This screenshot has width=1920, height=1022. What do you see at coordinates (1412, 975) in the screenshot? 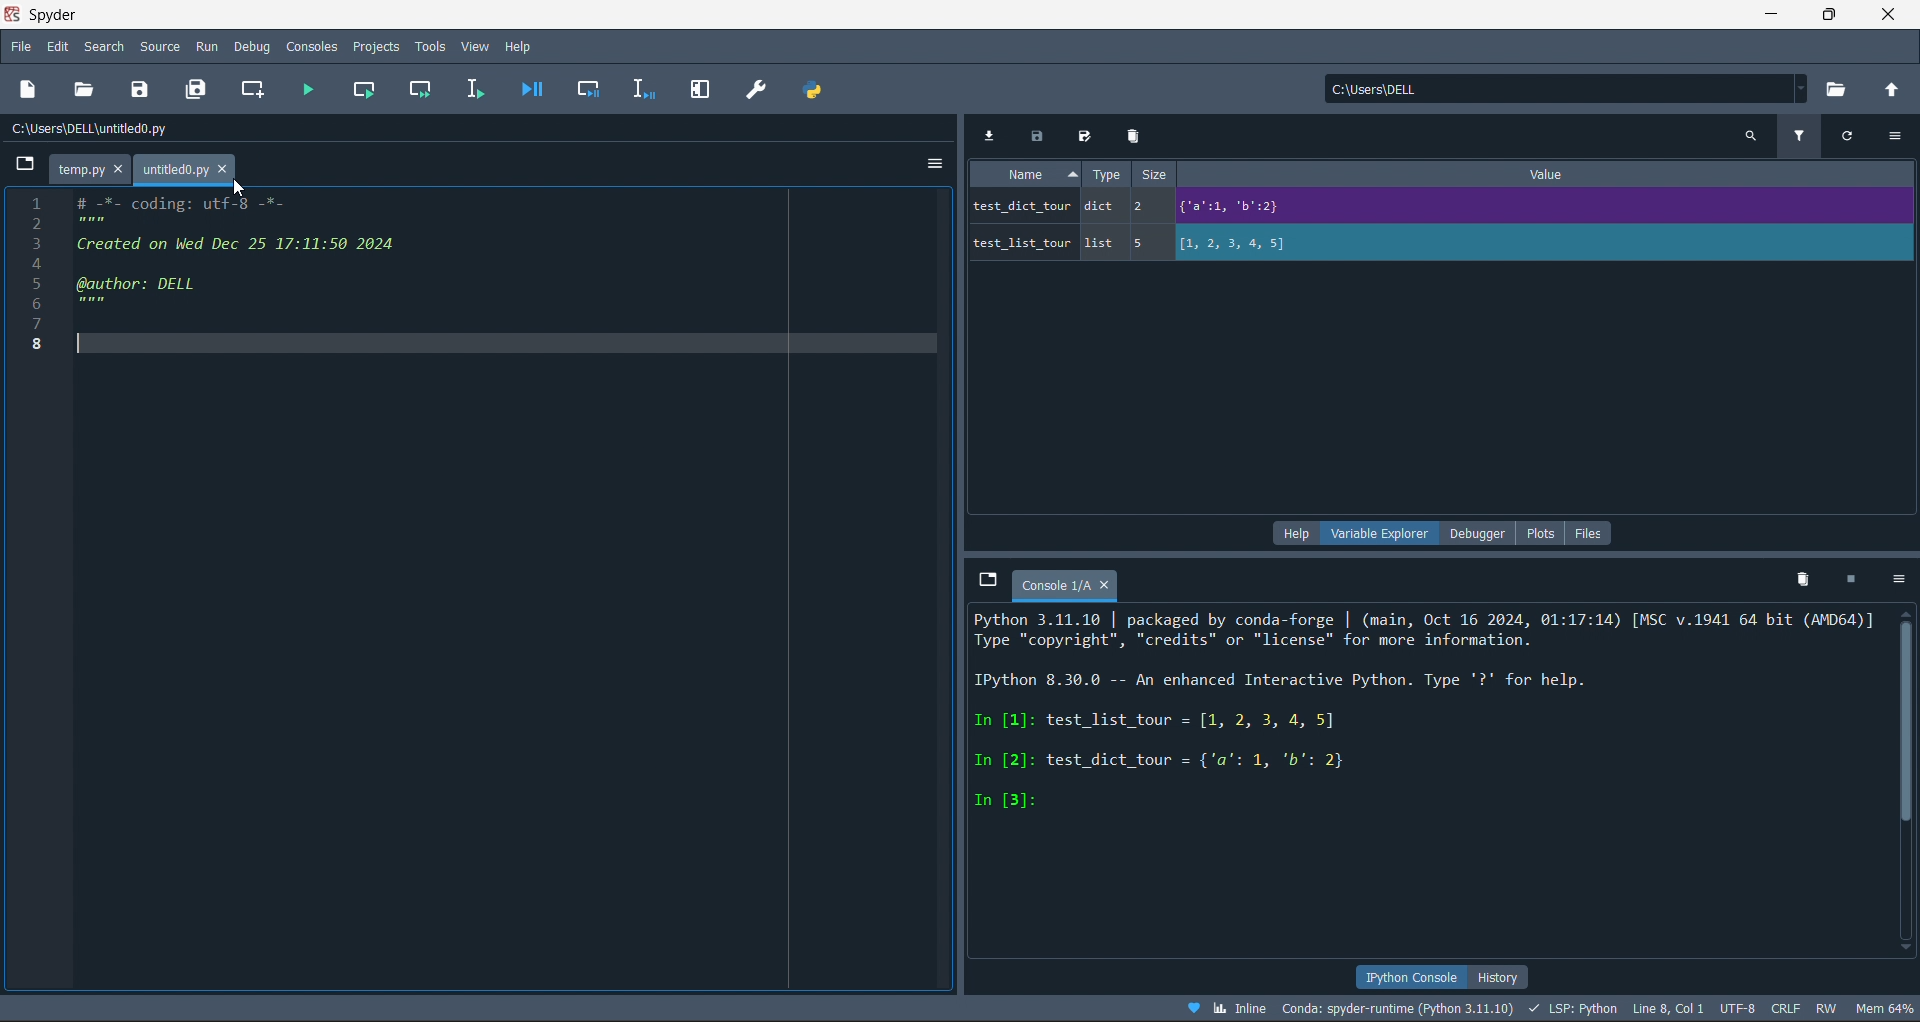
I see `ipython console pane` at bounding box center [1412, 975].